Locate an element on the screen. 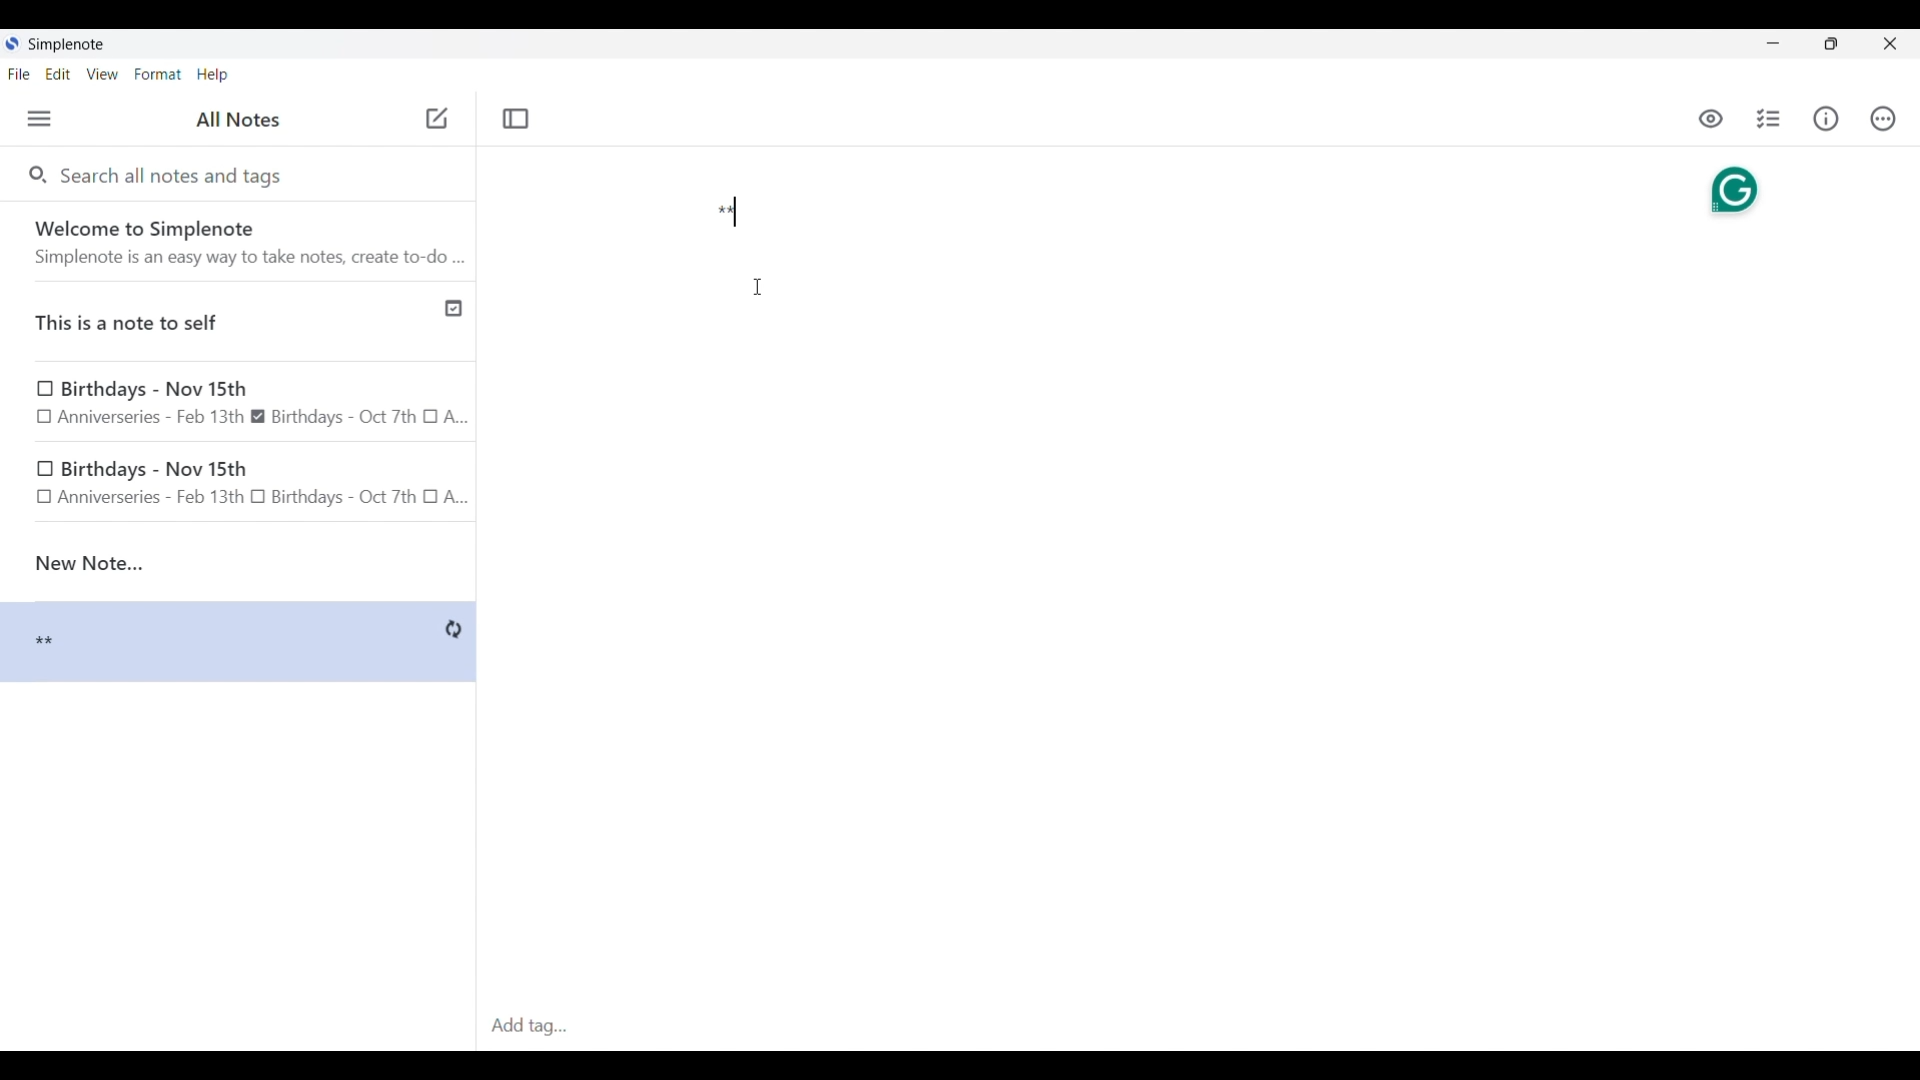  Help menu is located at coordinates (212, 74).